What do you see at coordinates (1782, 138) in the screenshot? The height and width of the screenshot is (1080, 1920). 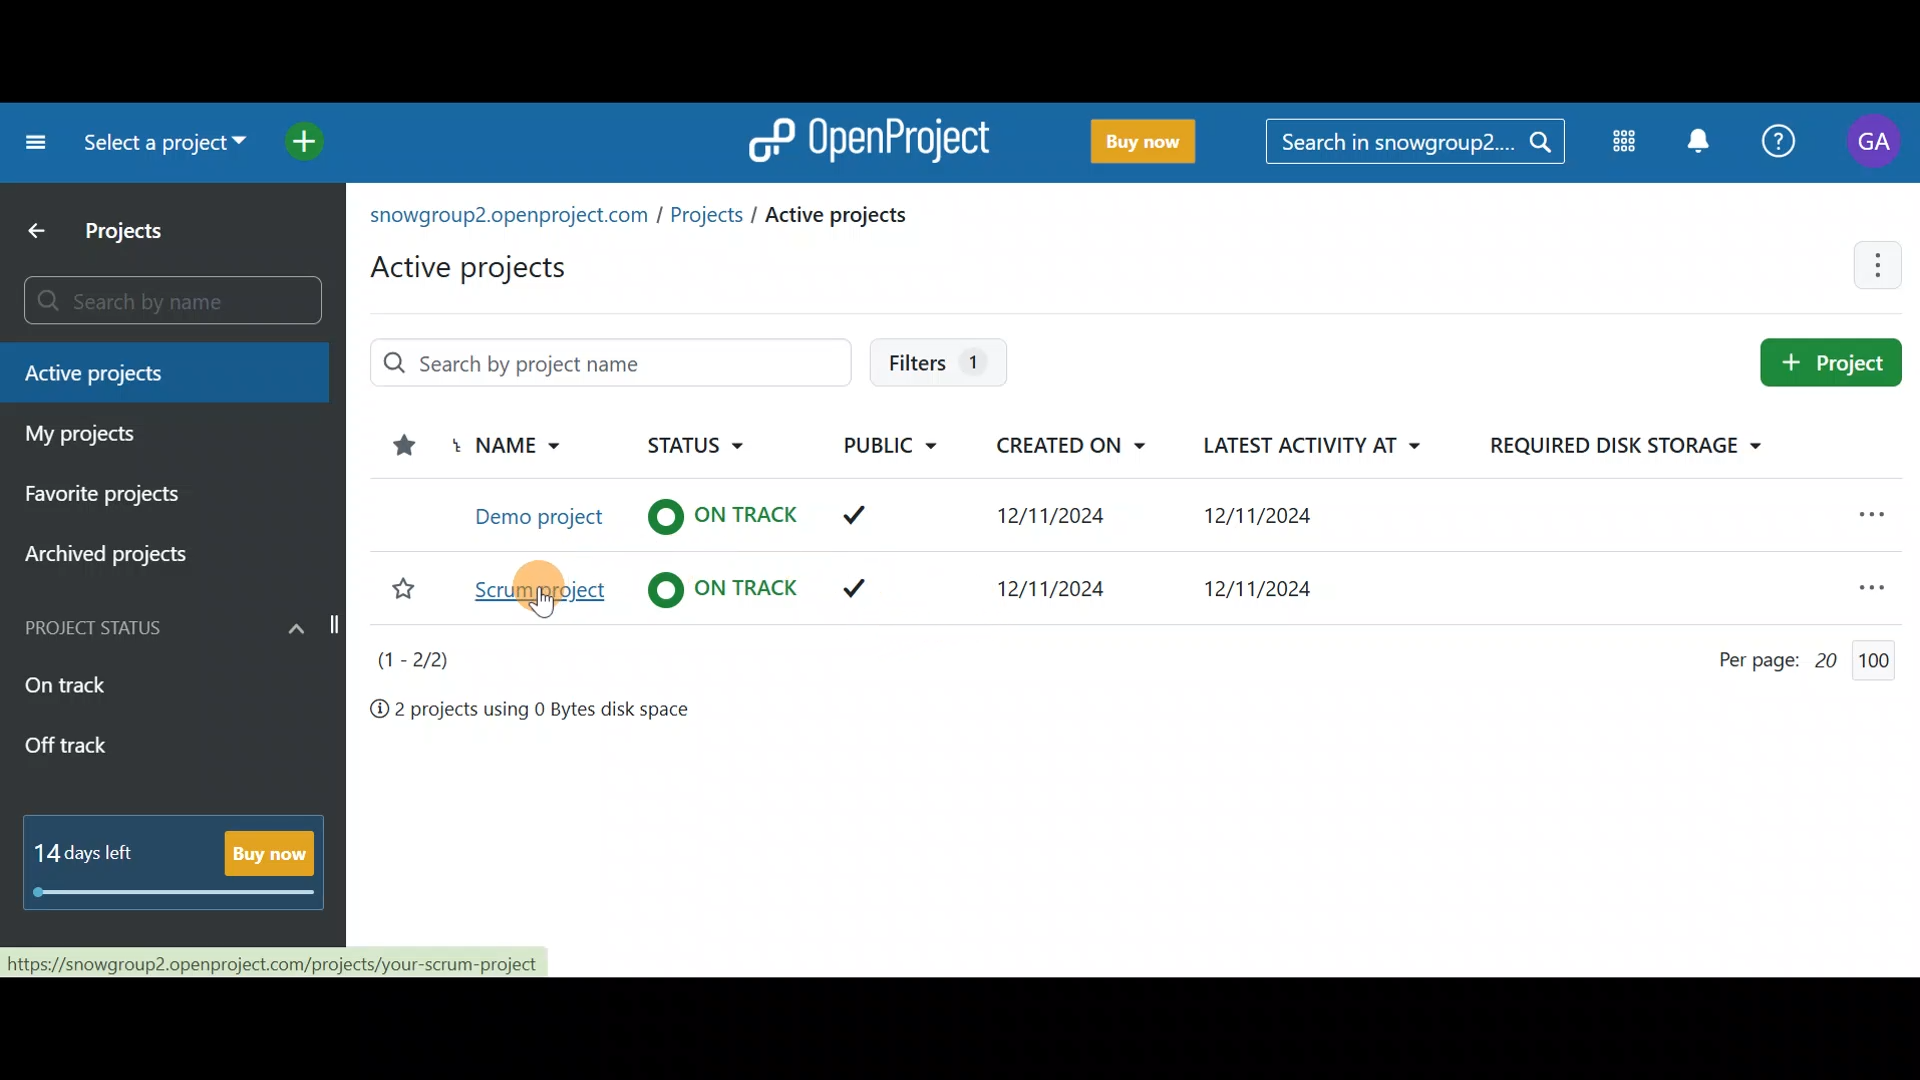 I see `Help` at bounding box center [1782, 138].